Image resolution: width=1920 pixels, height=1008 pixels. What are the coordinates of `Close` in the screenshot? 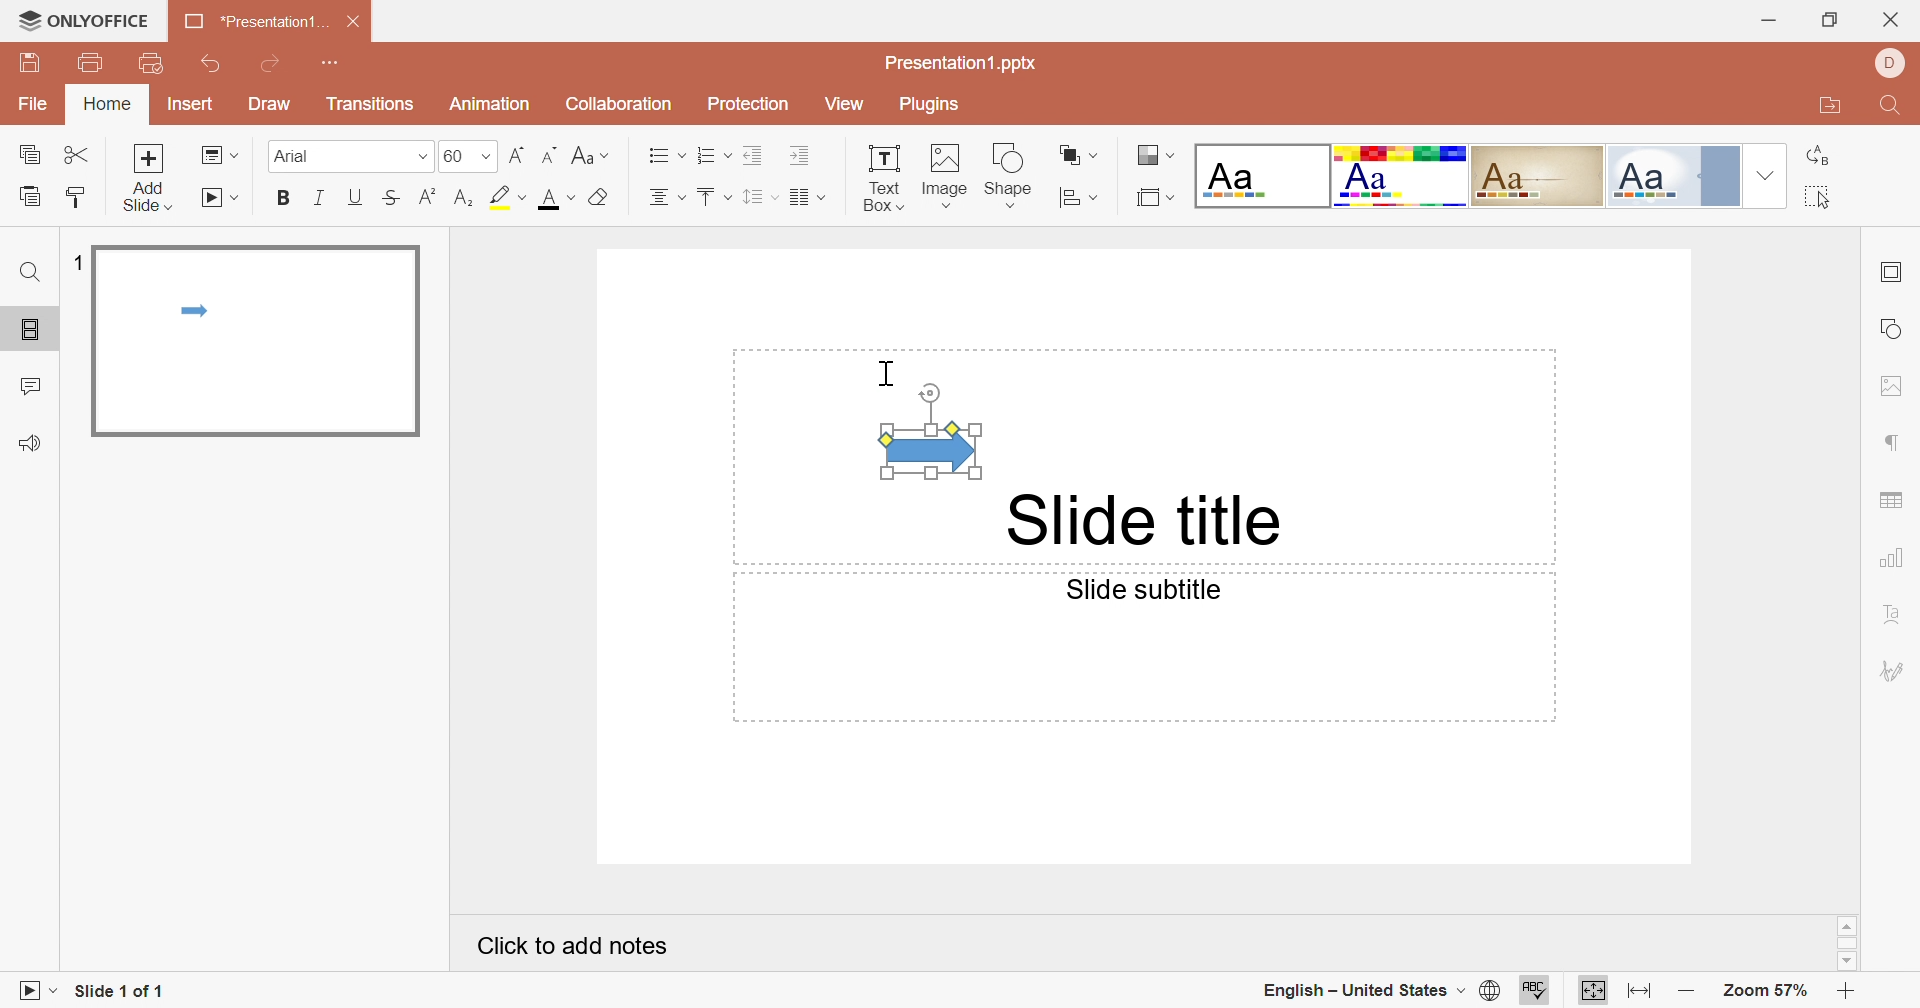 It's located at (1890, 21).